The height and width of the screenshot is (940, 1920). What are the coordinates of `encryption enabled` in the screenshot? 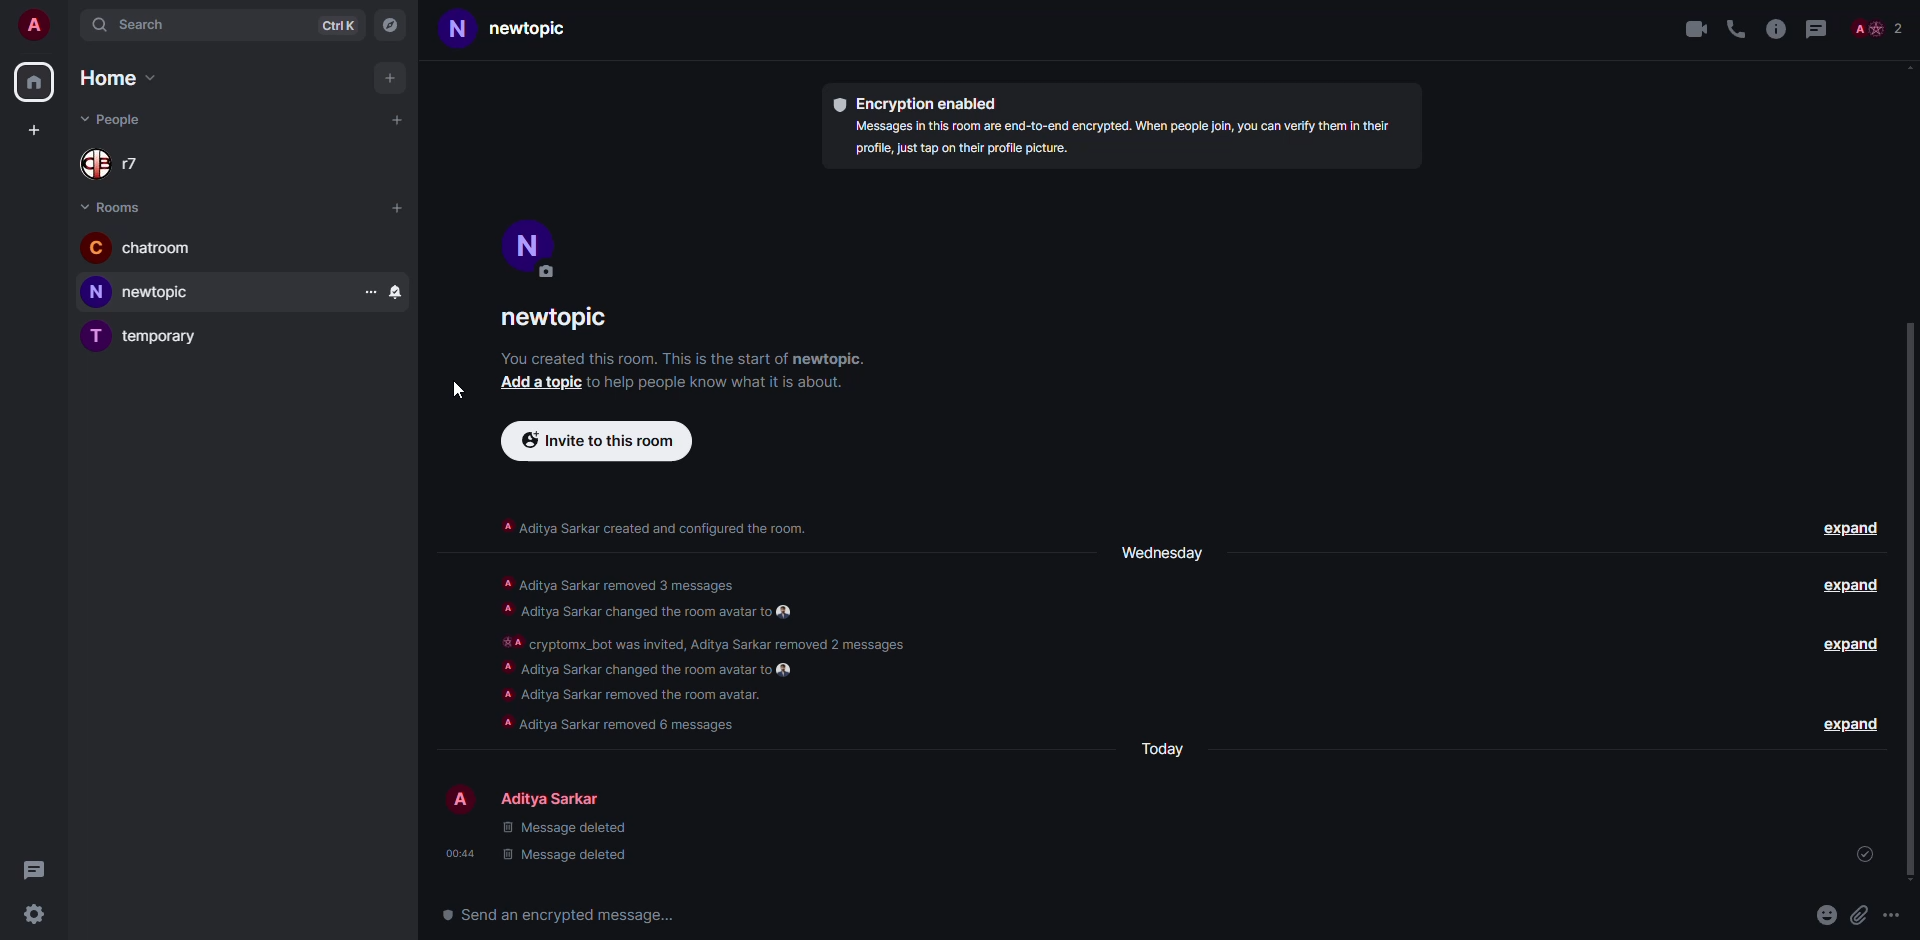 It's located at (922, 105).